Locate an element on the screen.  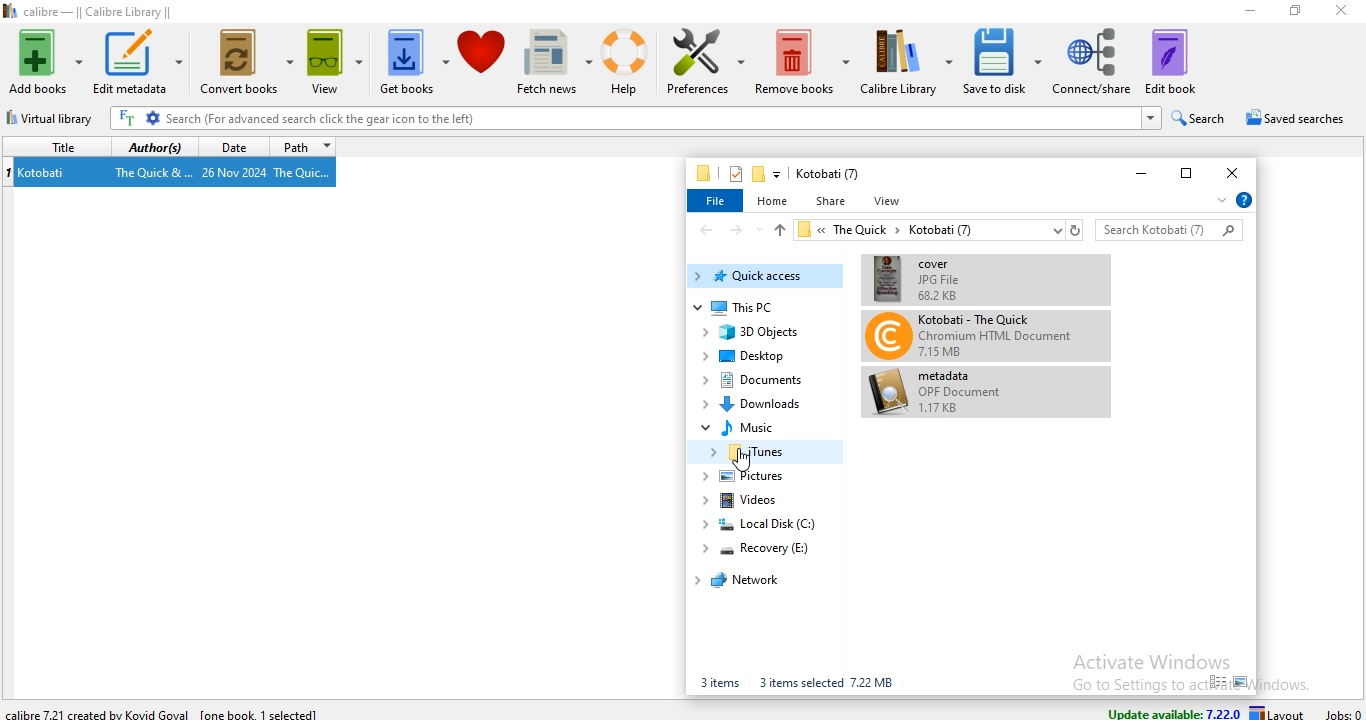
deskstop is located at coordinates (752, 356).